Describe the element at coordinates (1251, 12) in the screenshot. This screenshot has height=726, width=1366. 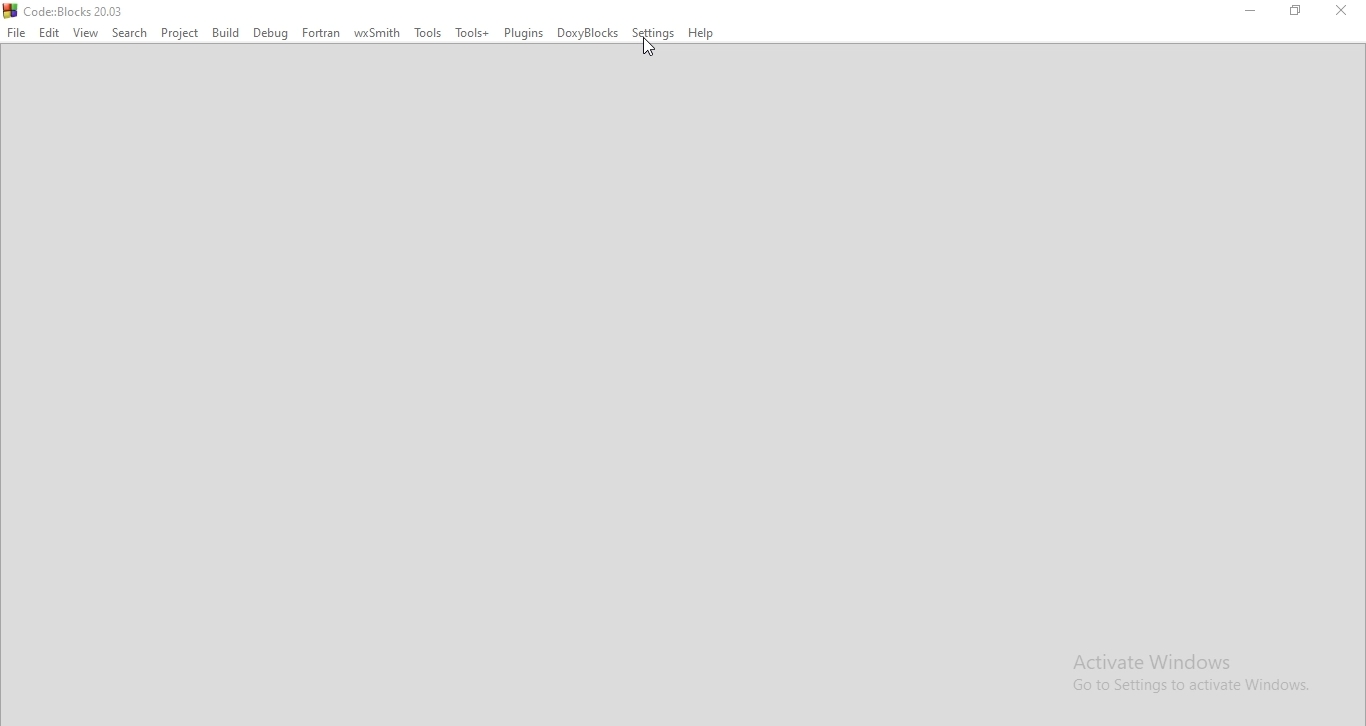
I see `minimise` at that location.